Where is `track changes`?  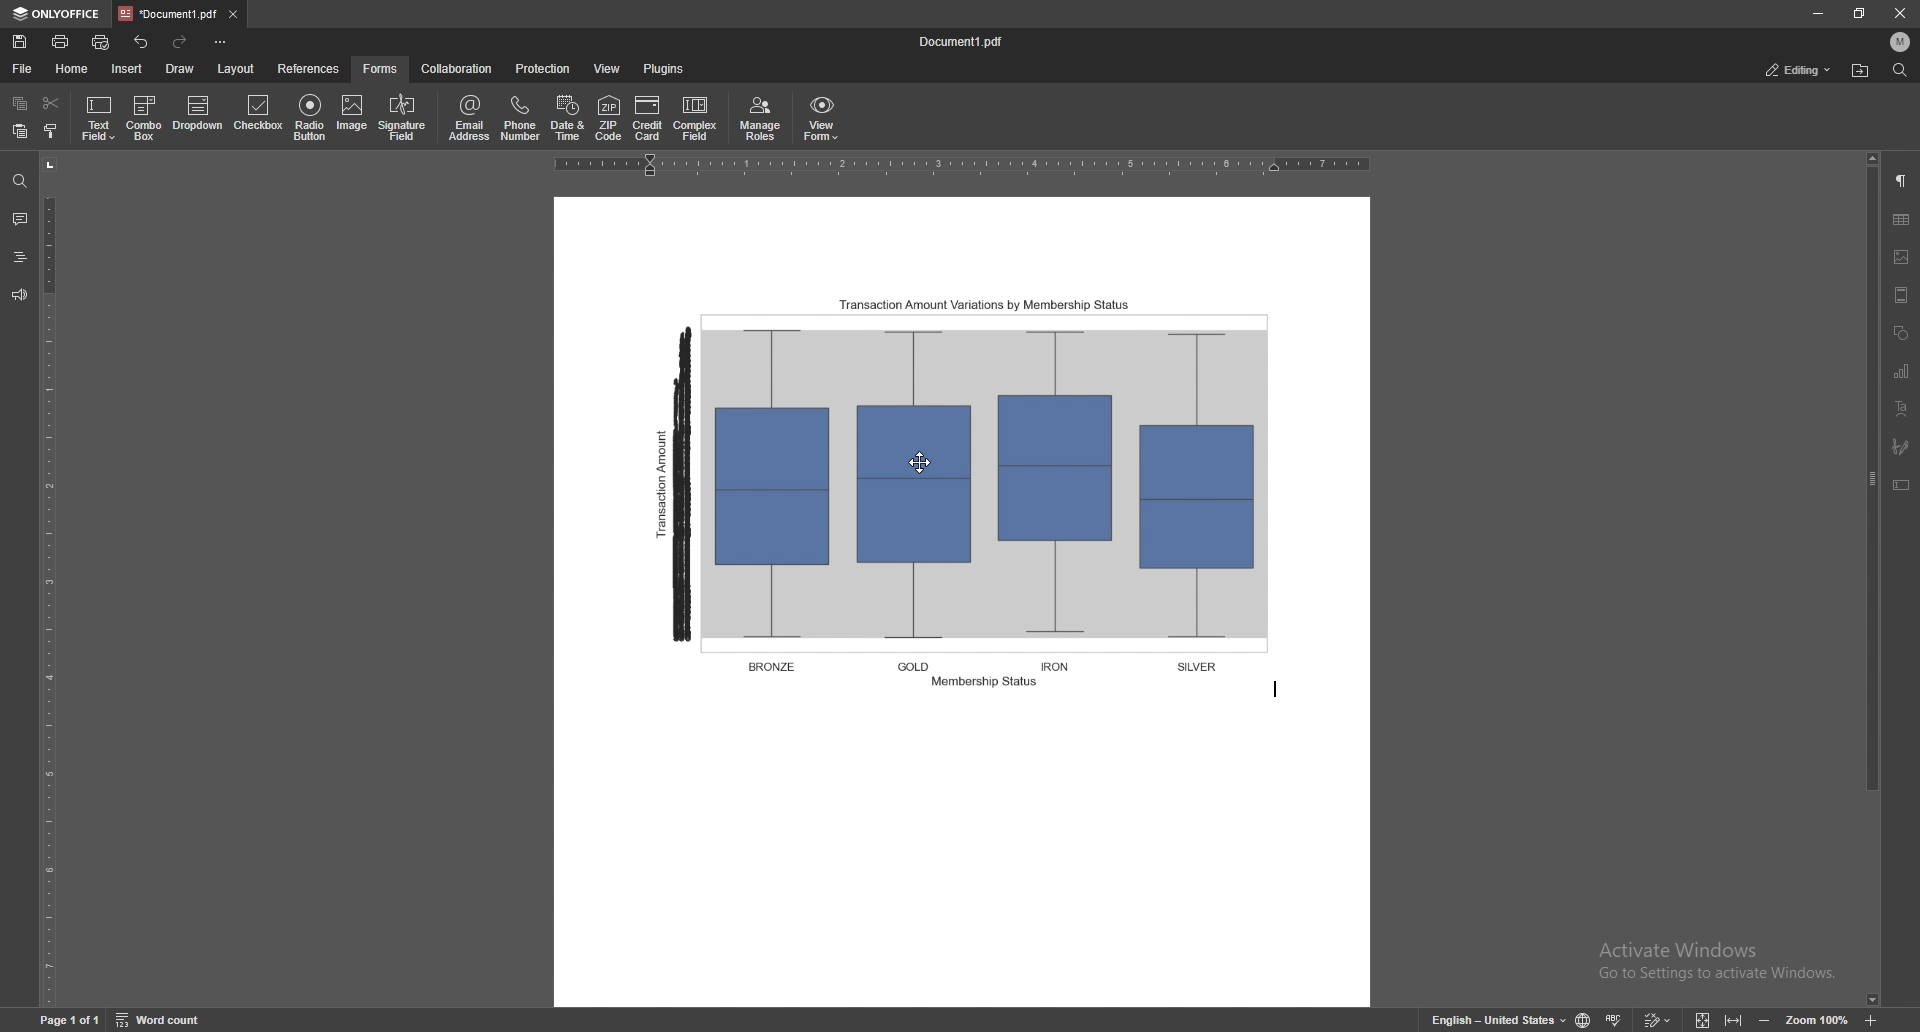
track changes is located at coordinates (1658, 1019).